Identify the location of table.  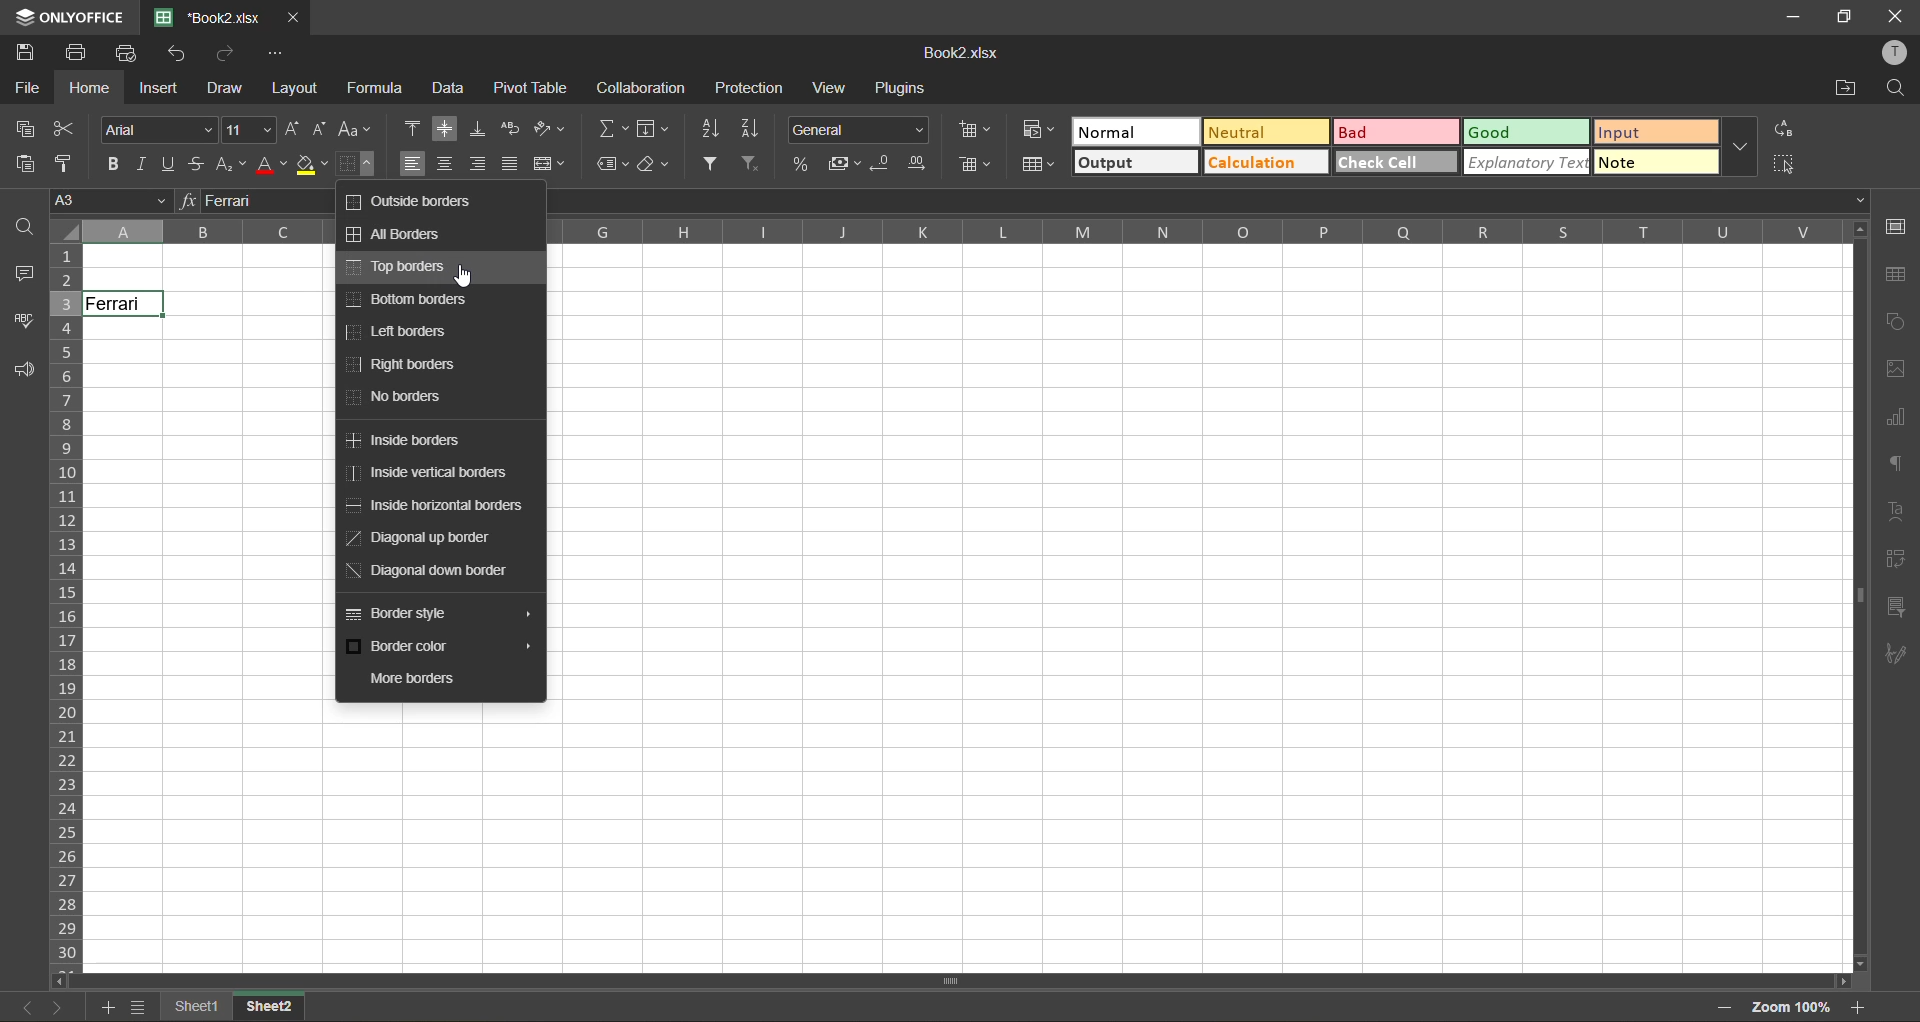
(1895, 274).